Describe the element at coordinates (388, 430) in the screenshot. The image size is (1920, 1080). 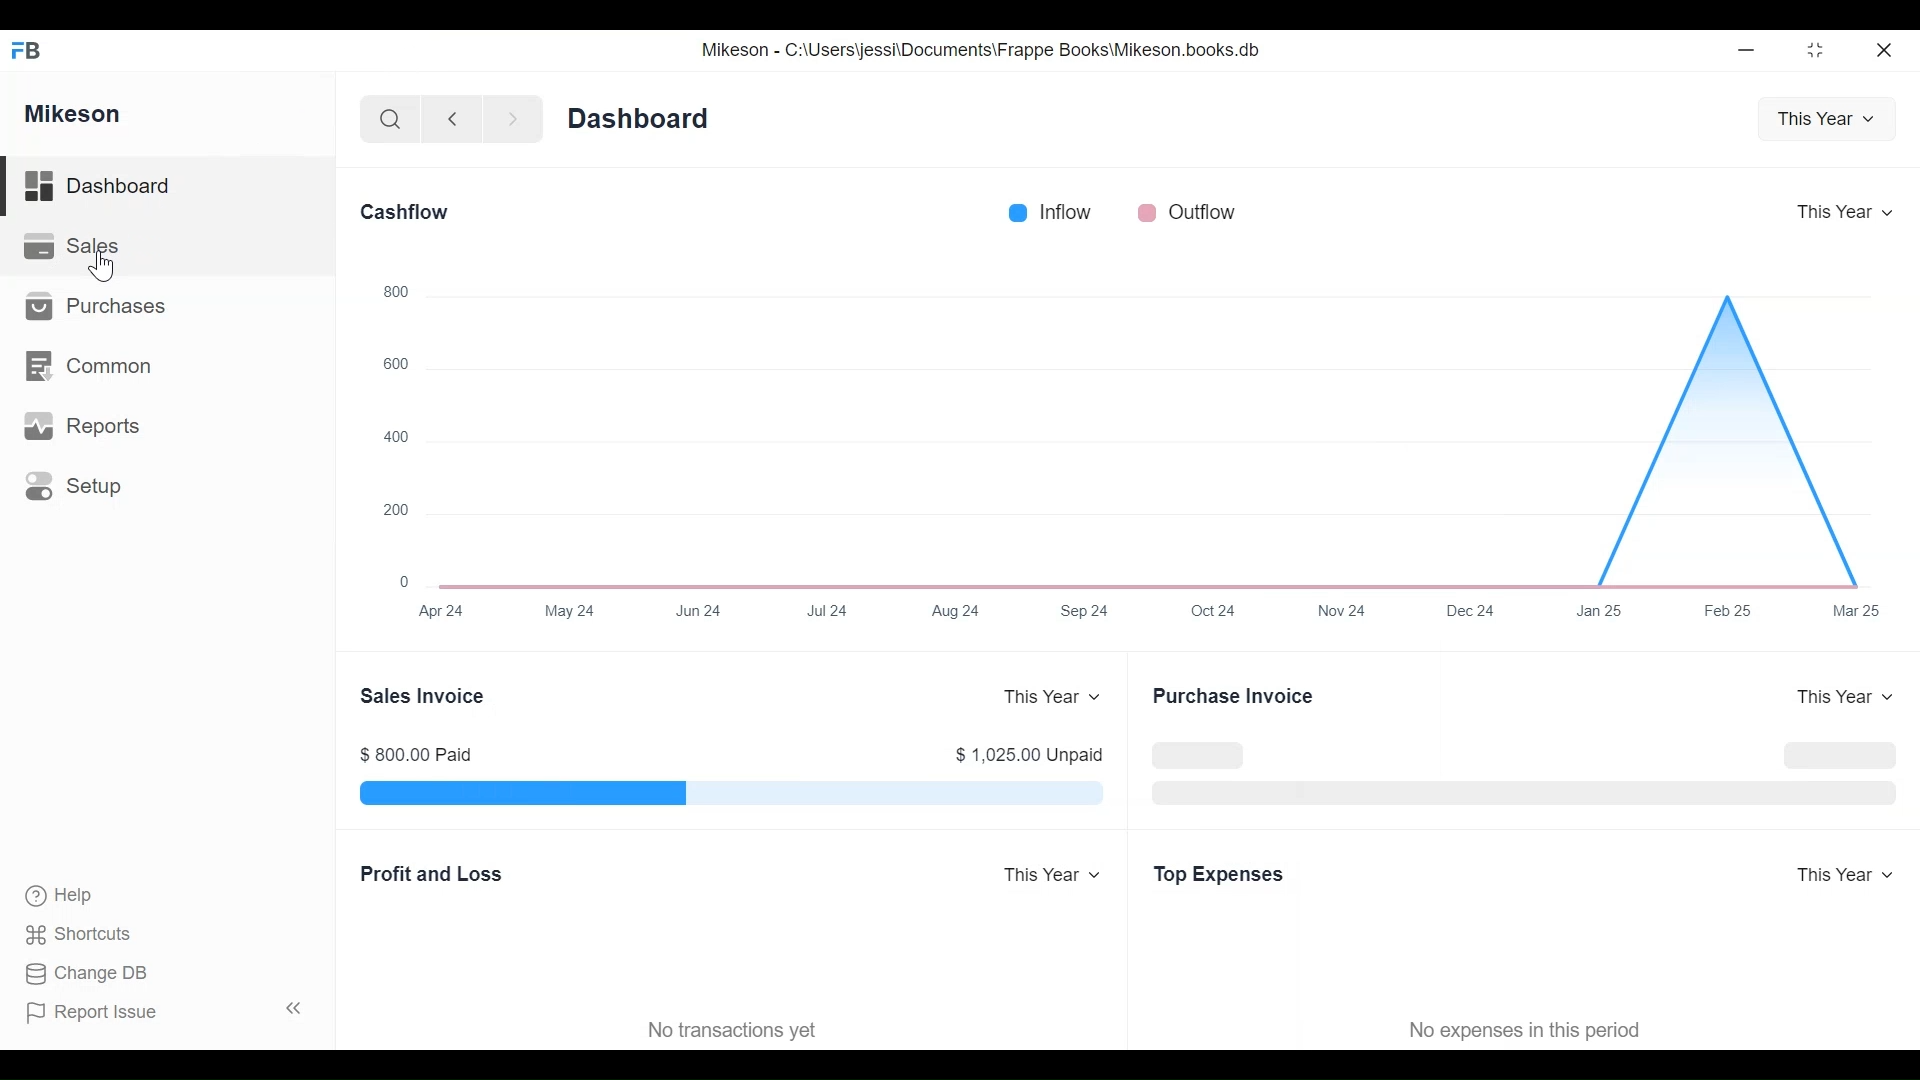
I see `x axis` at that location.